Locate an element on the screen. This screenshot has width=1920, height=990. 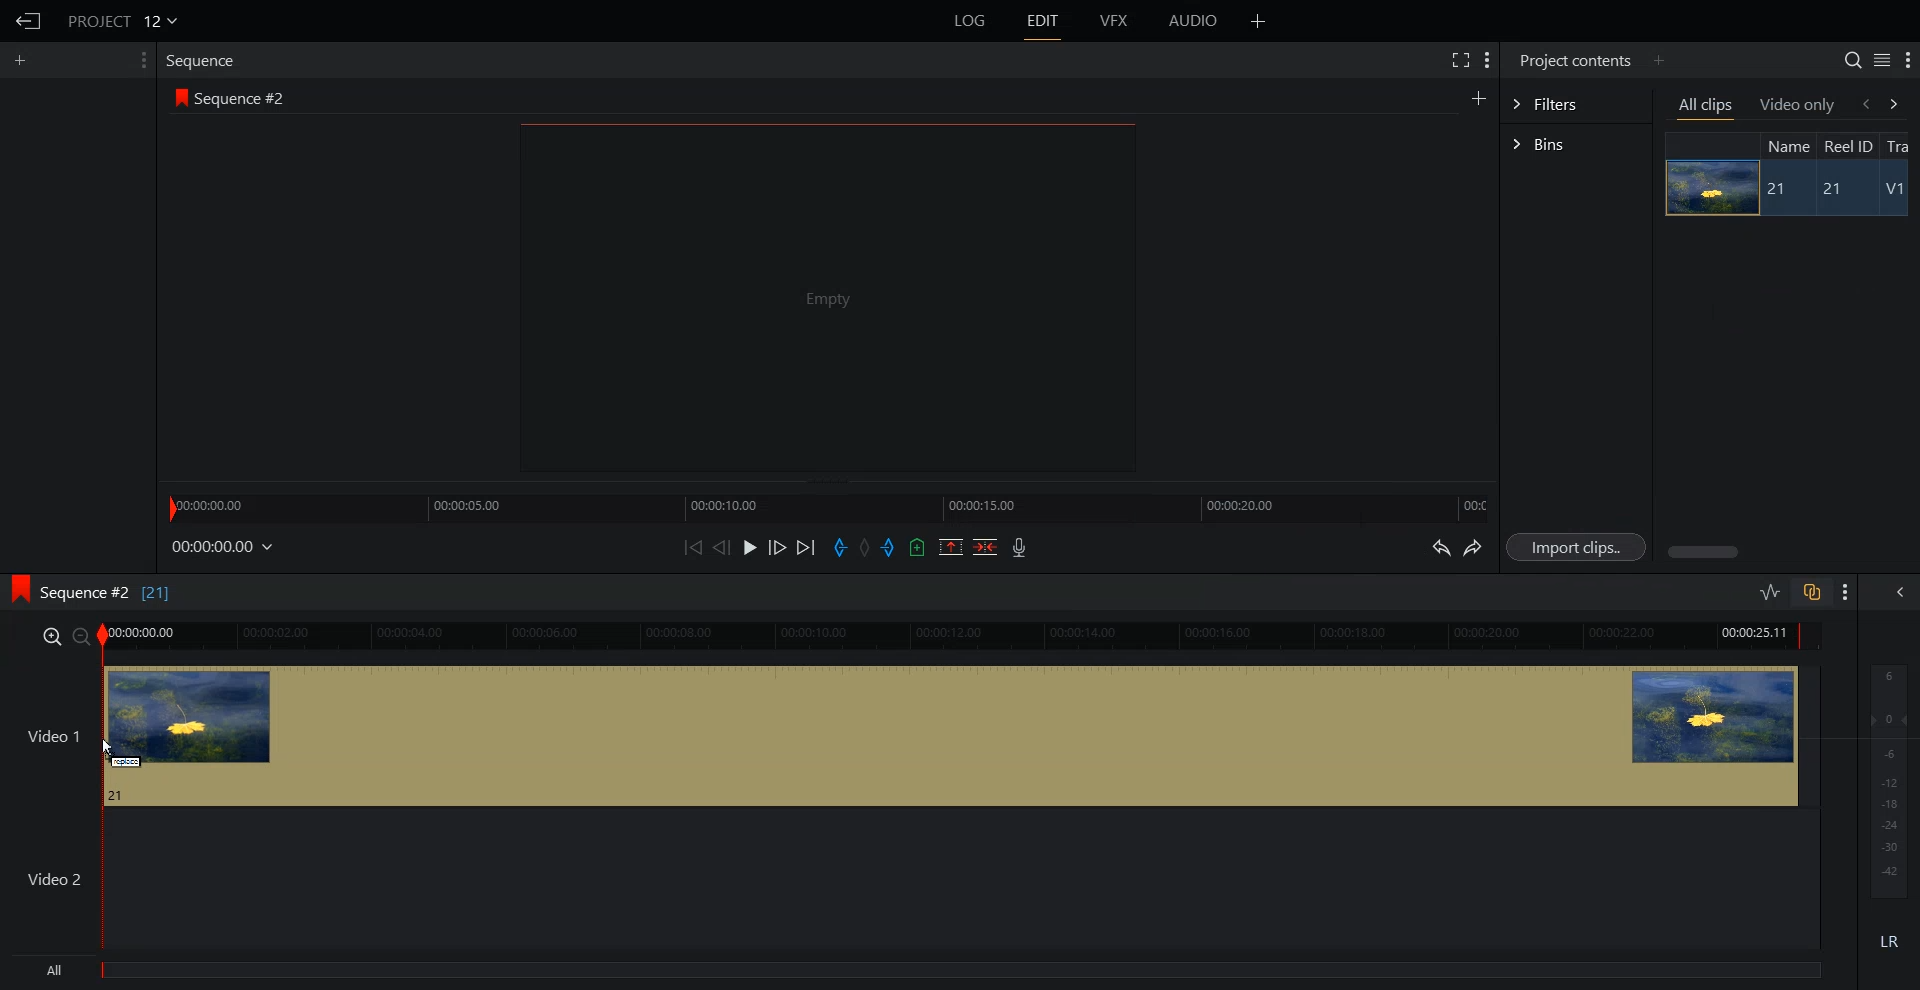
Clear all Marks is located at coordinates (865, 546).